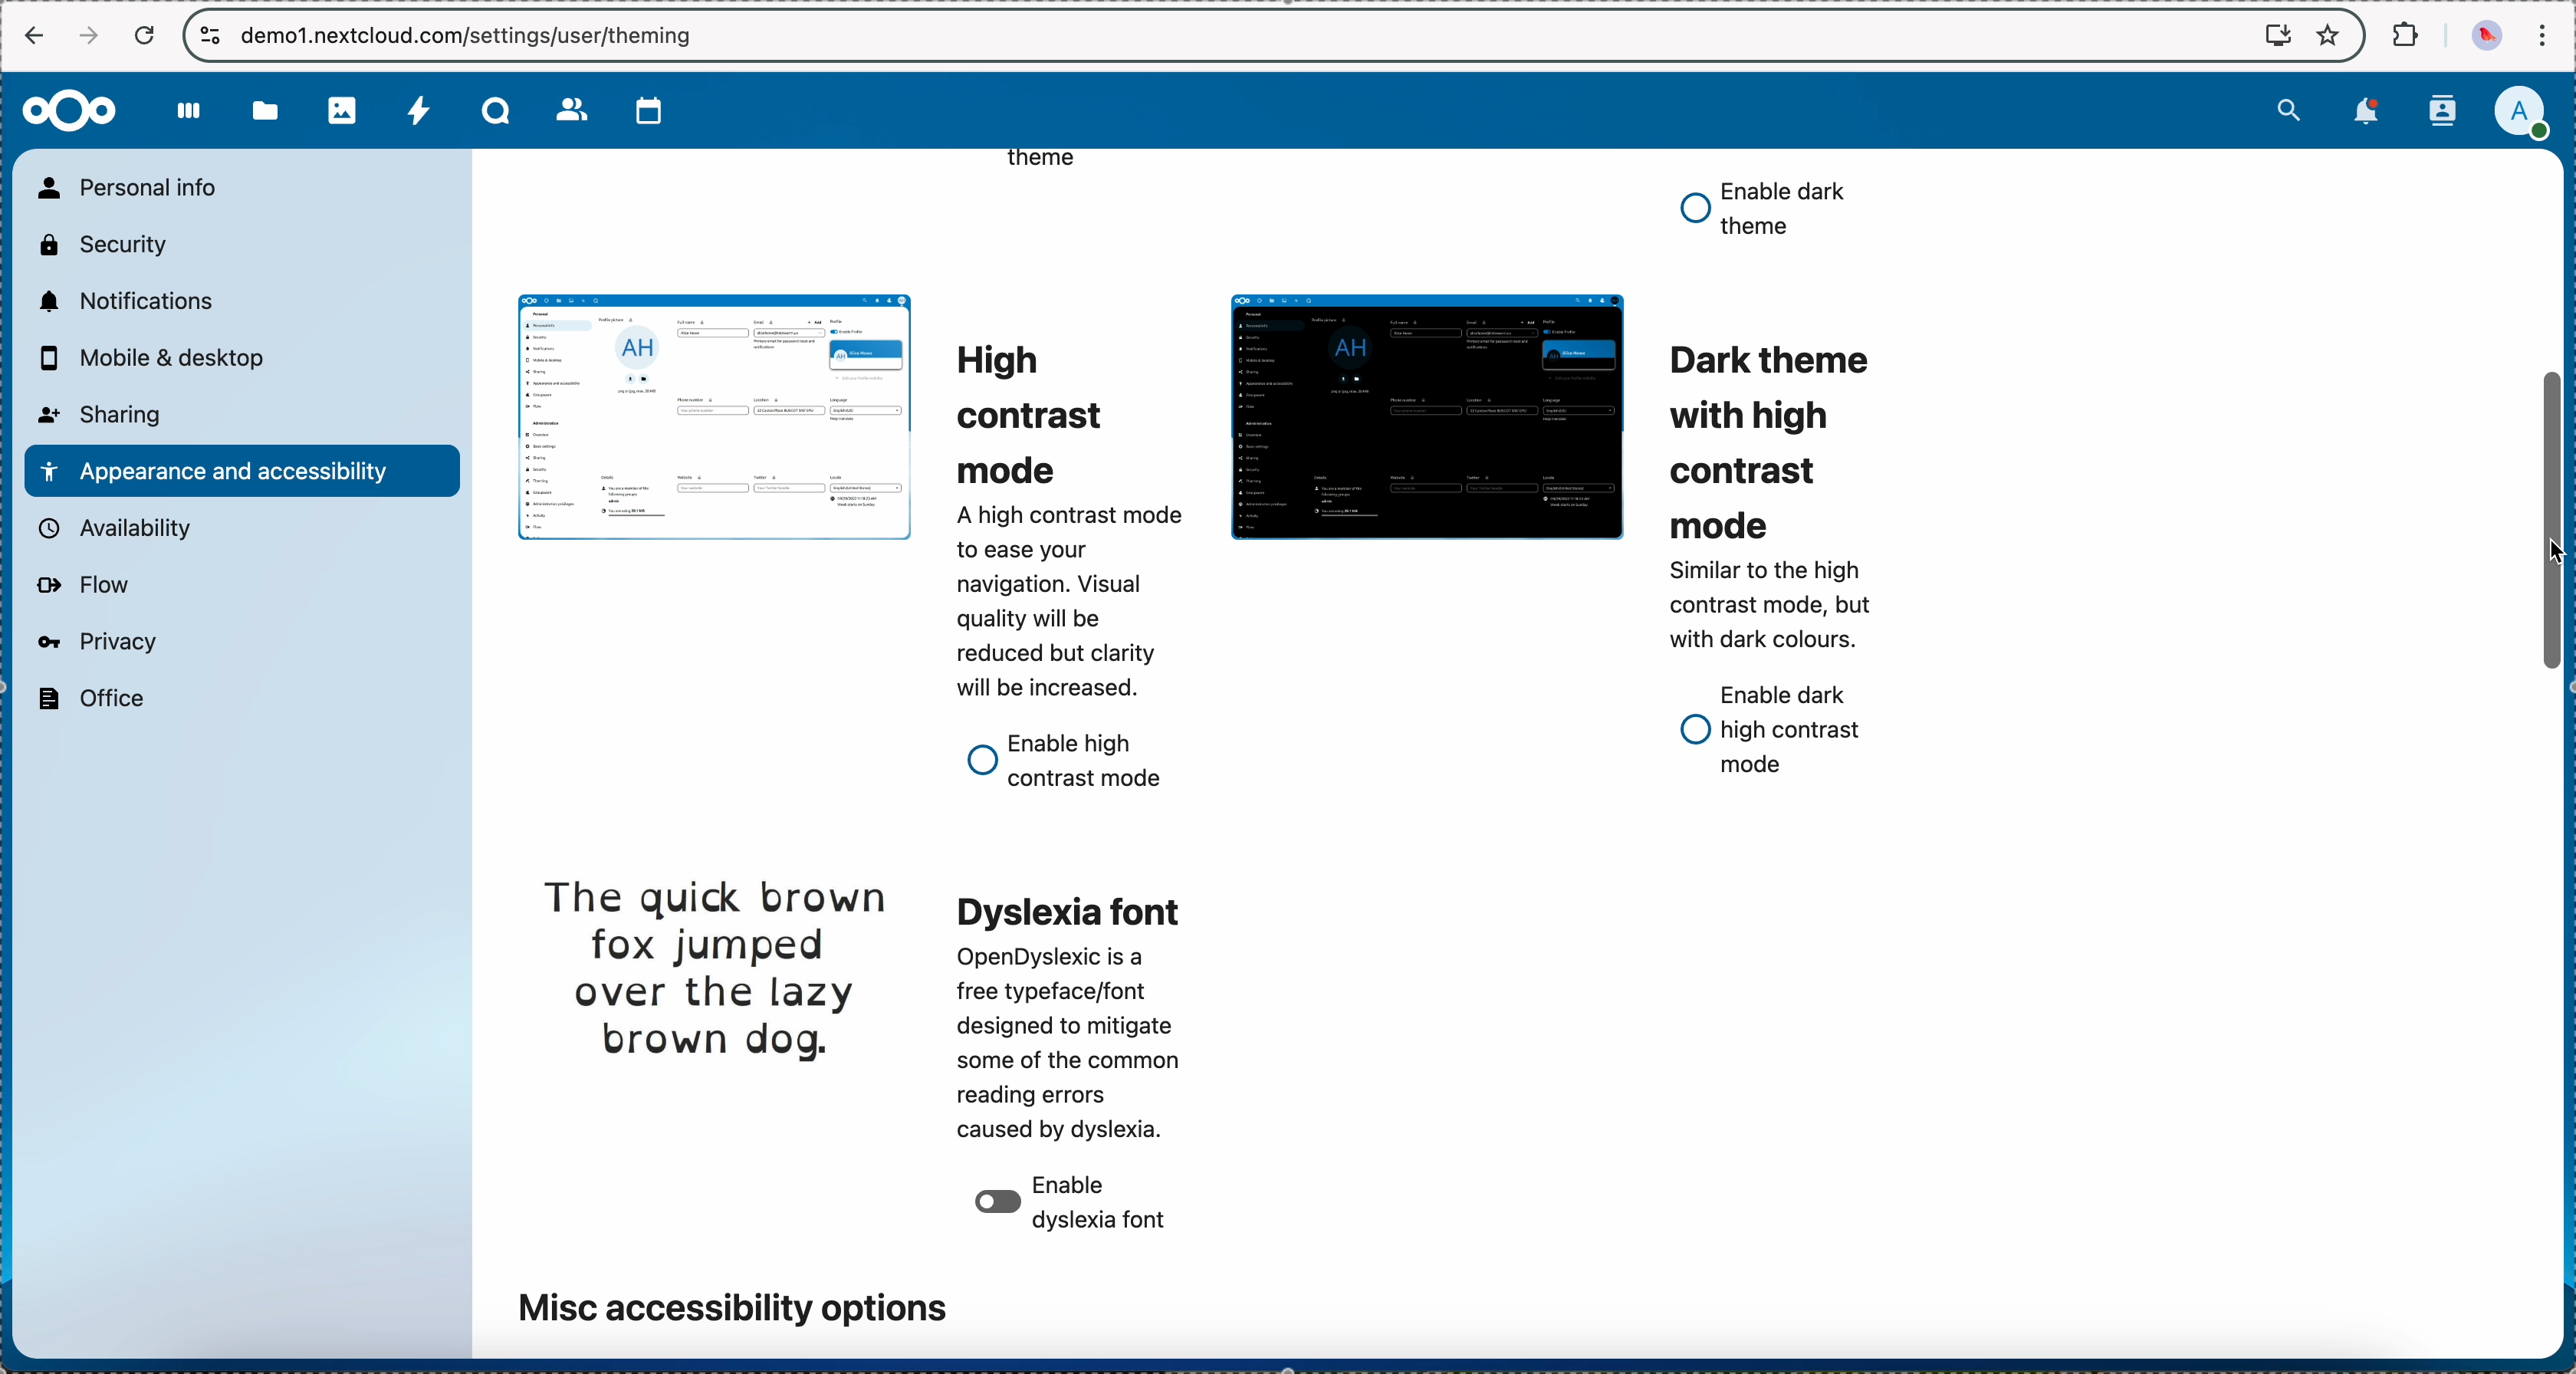  I want to click on click on user profile, so click(2519, 114).